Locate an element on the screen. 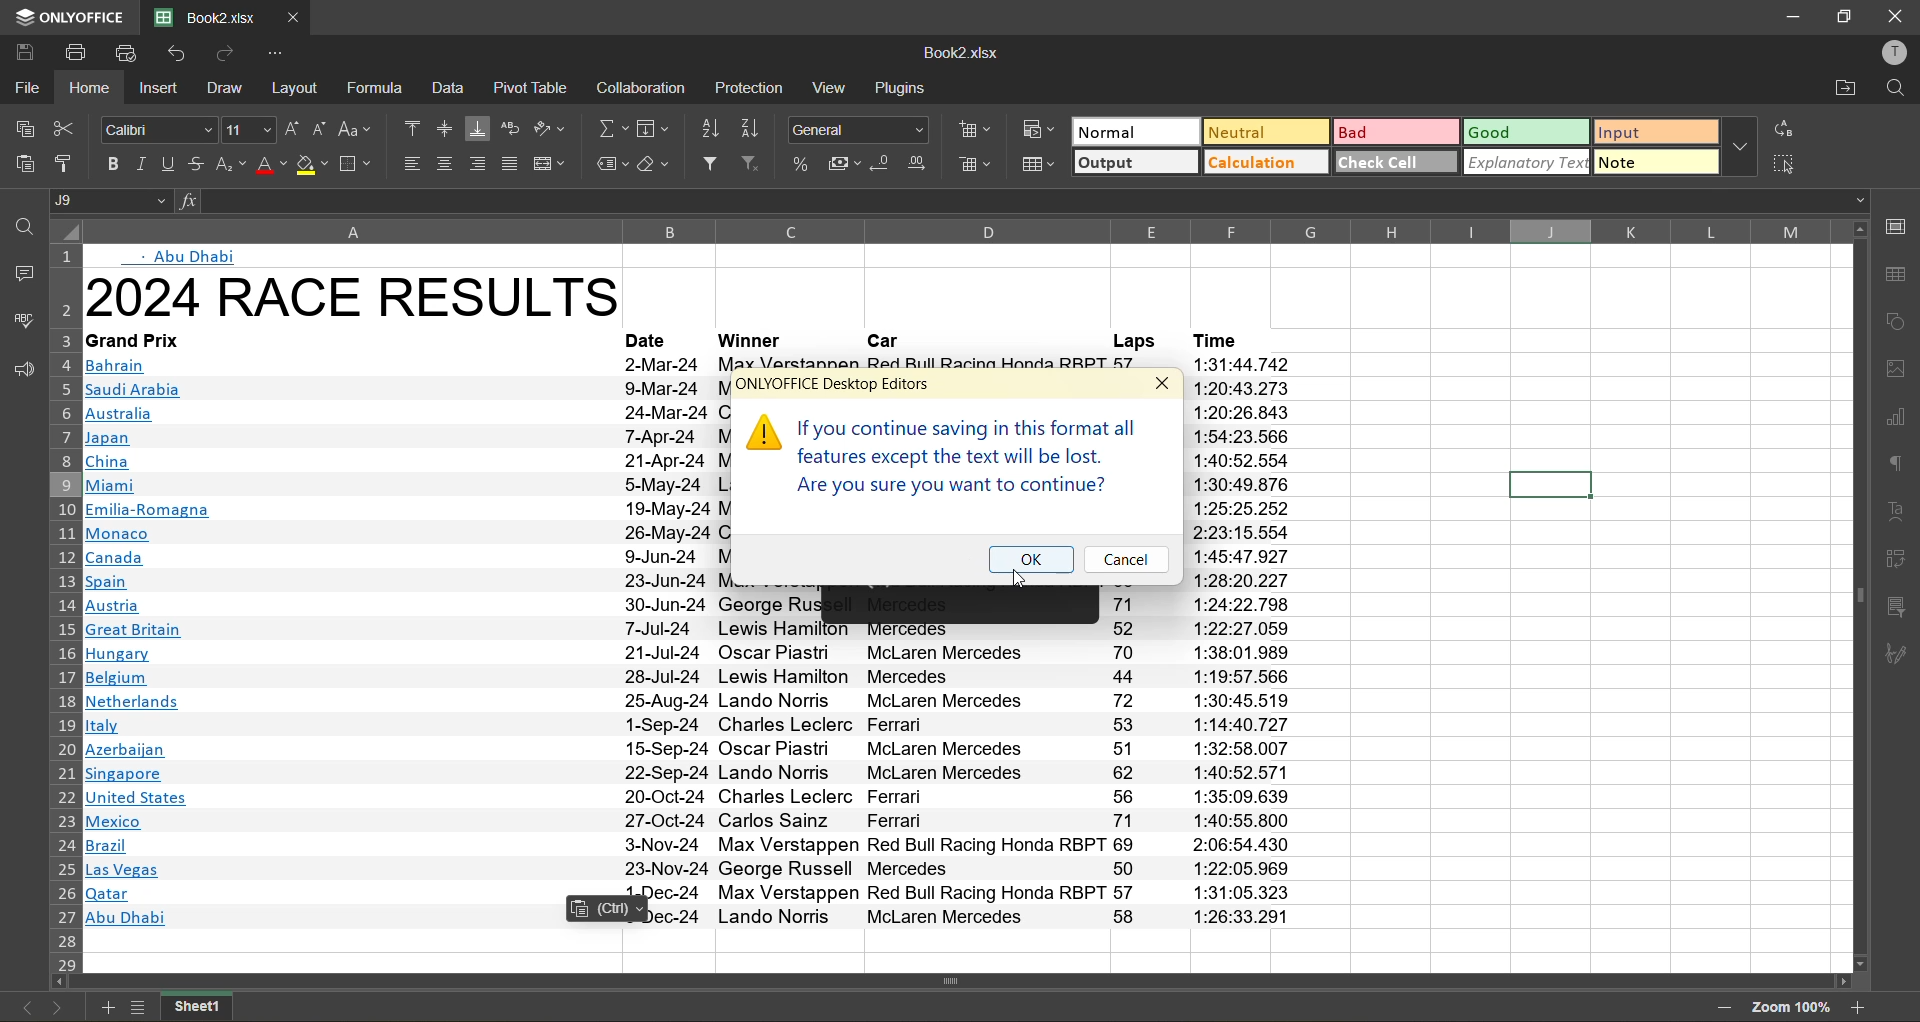 The image size is (1920, 1022). insert cells is located at coordinates (977, 130).